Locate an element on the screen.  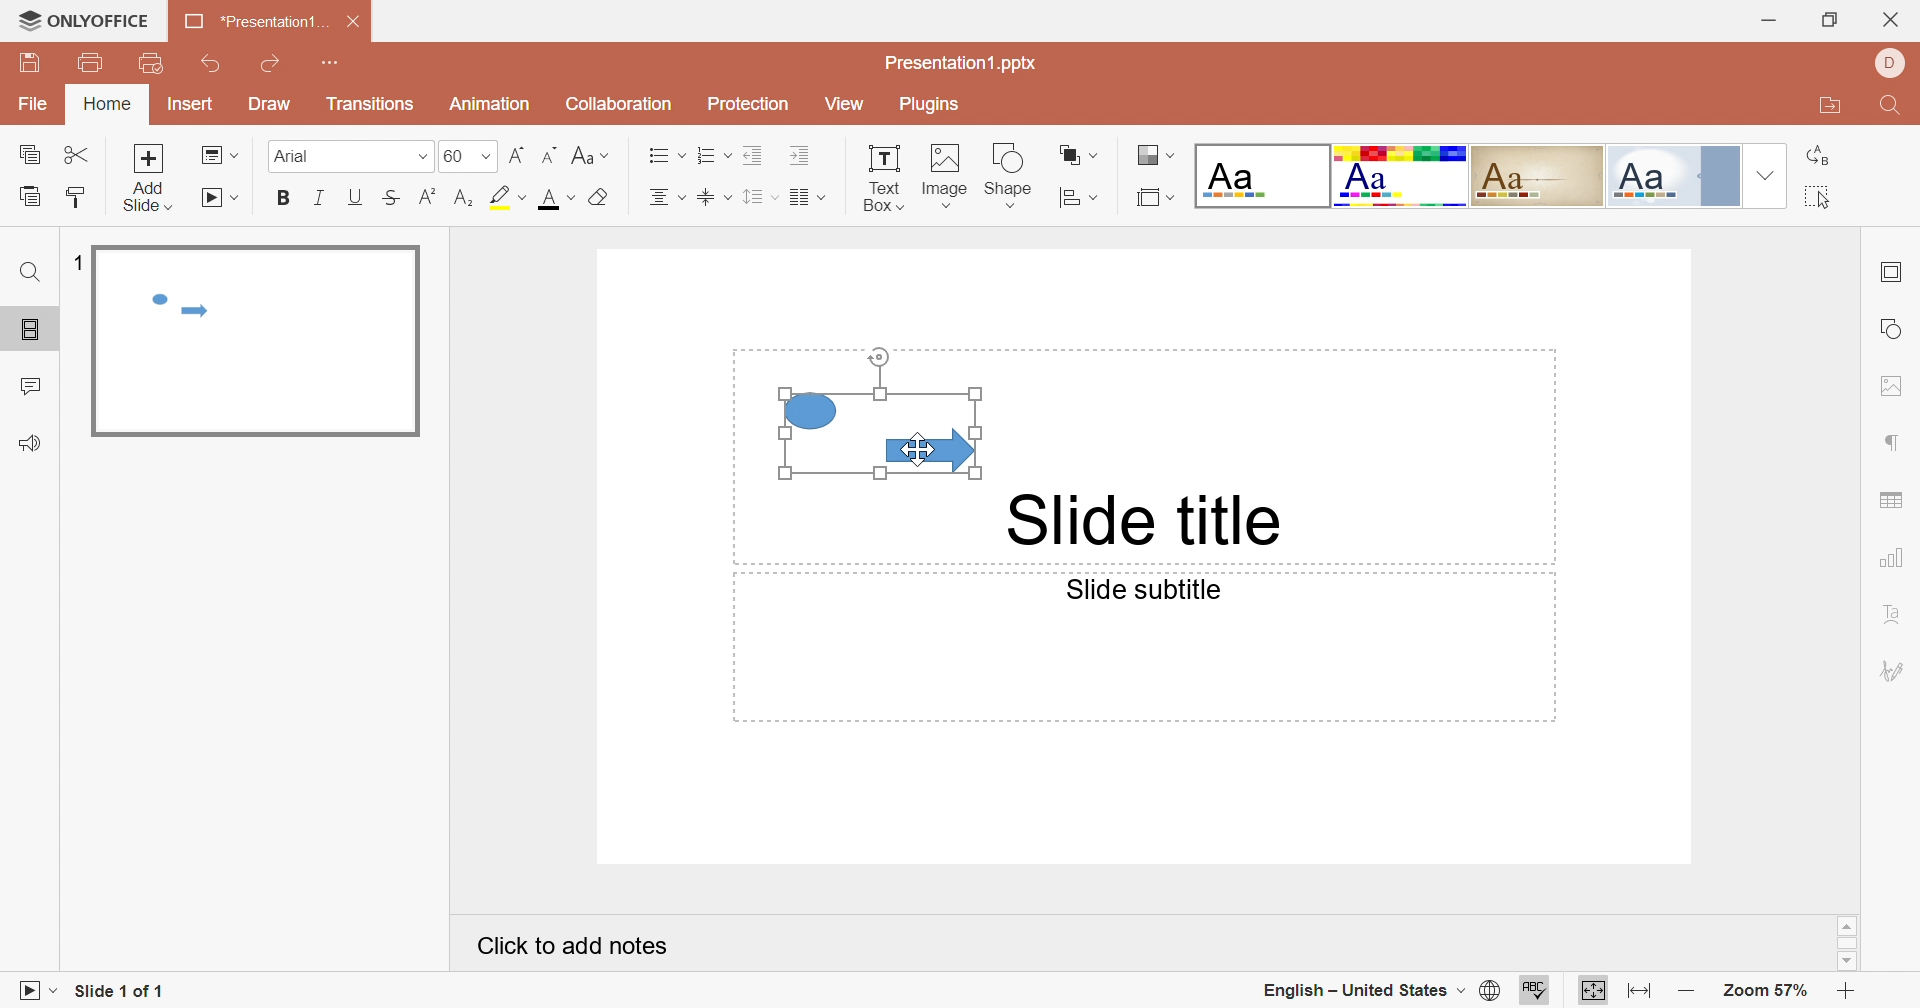
Set document language is located at coordinates (1489, 993).